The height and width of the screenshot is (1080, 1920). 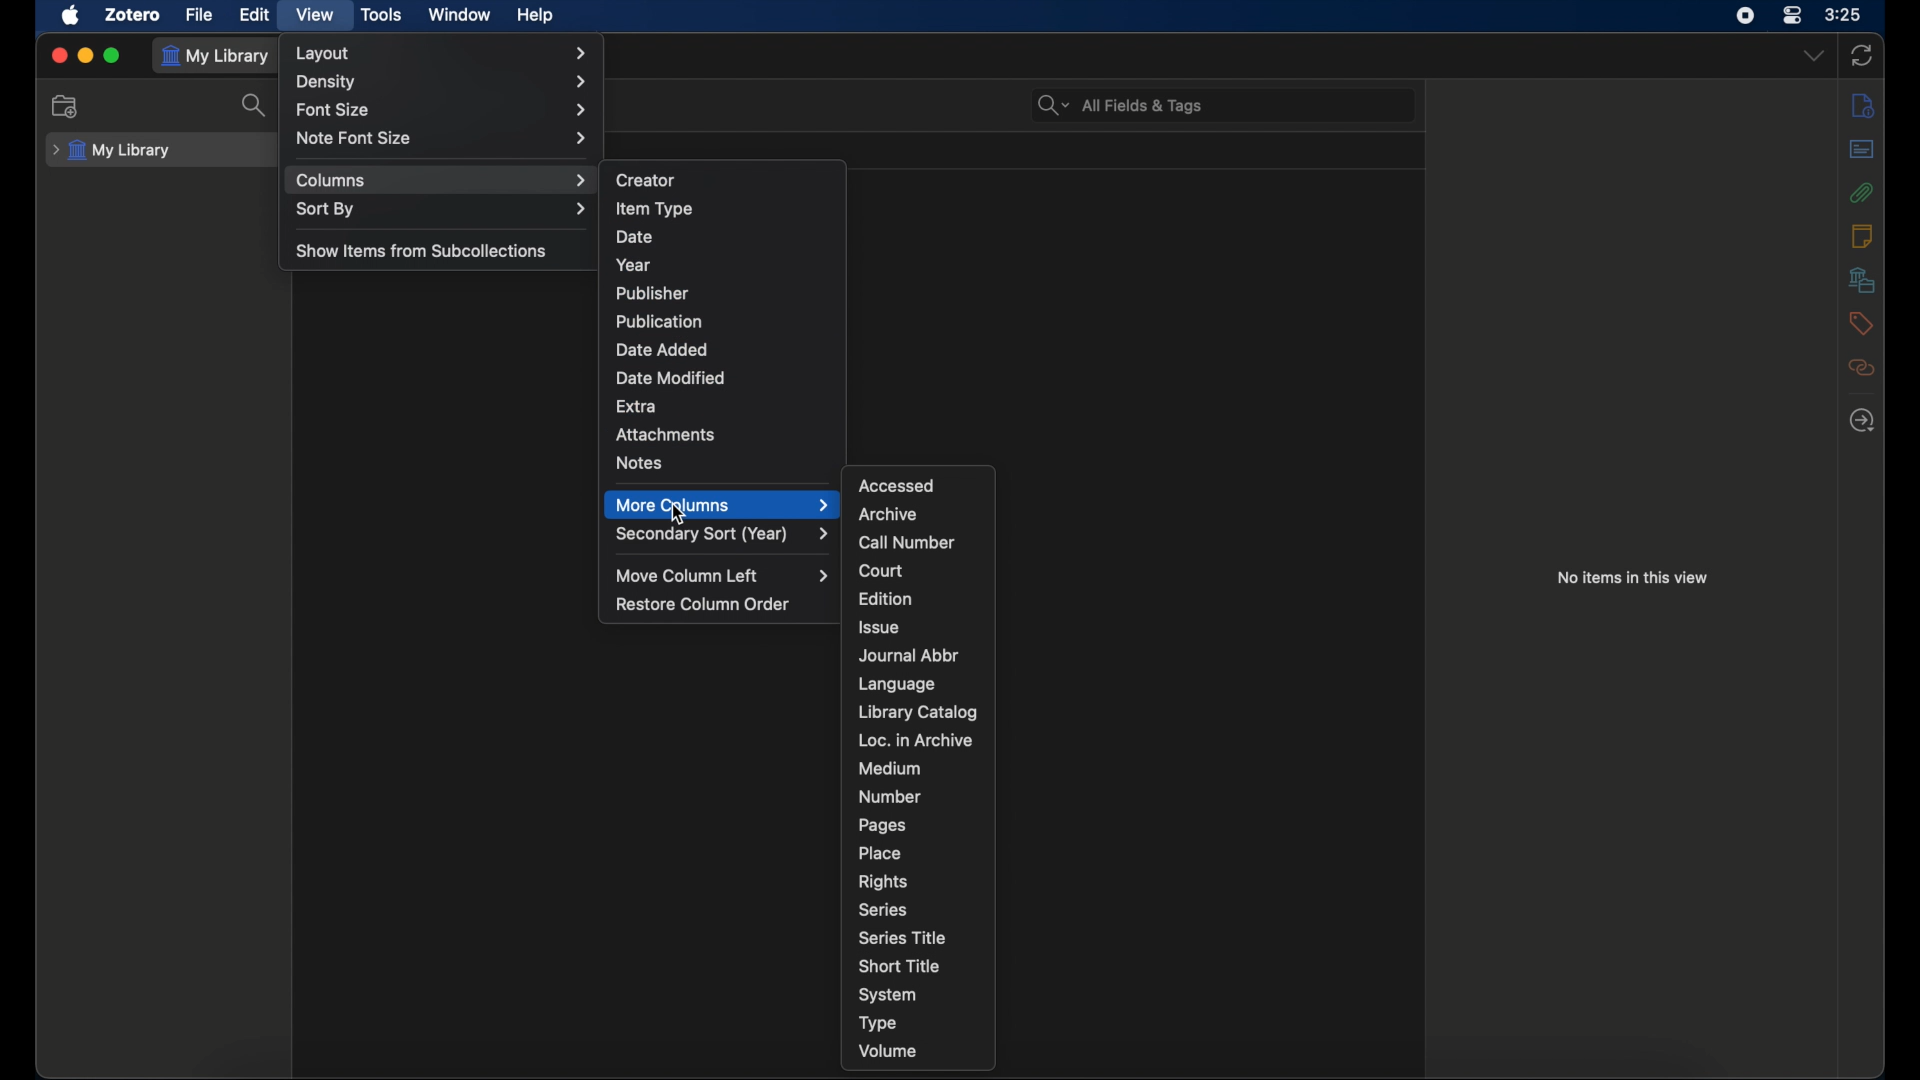 I want to click on help, so click(x=534, y=16).